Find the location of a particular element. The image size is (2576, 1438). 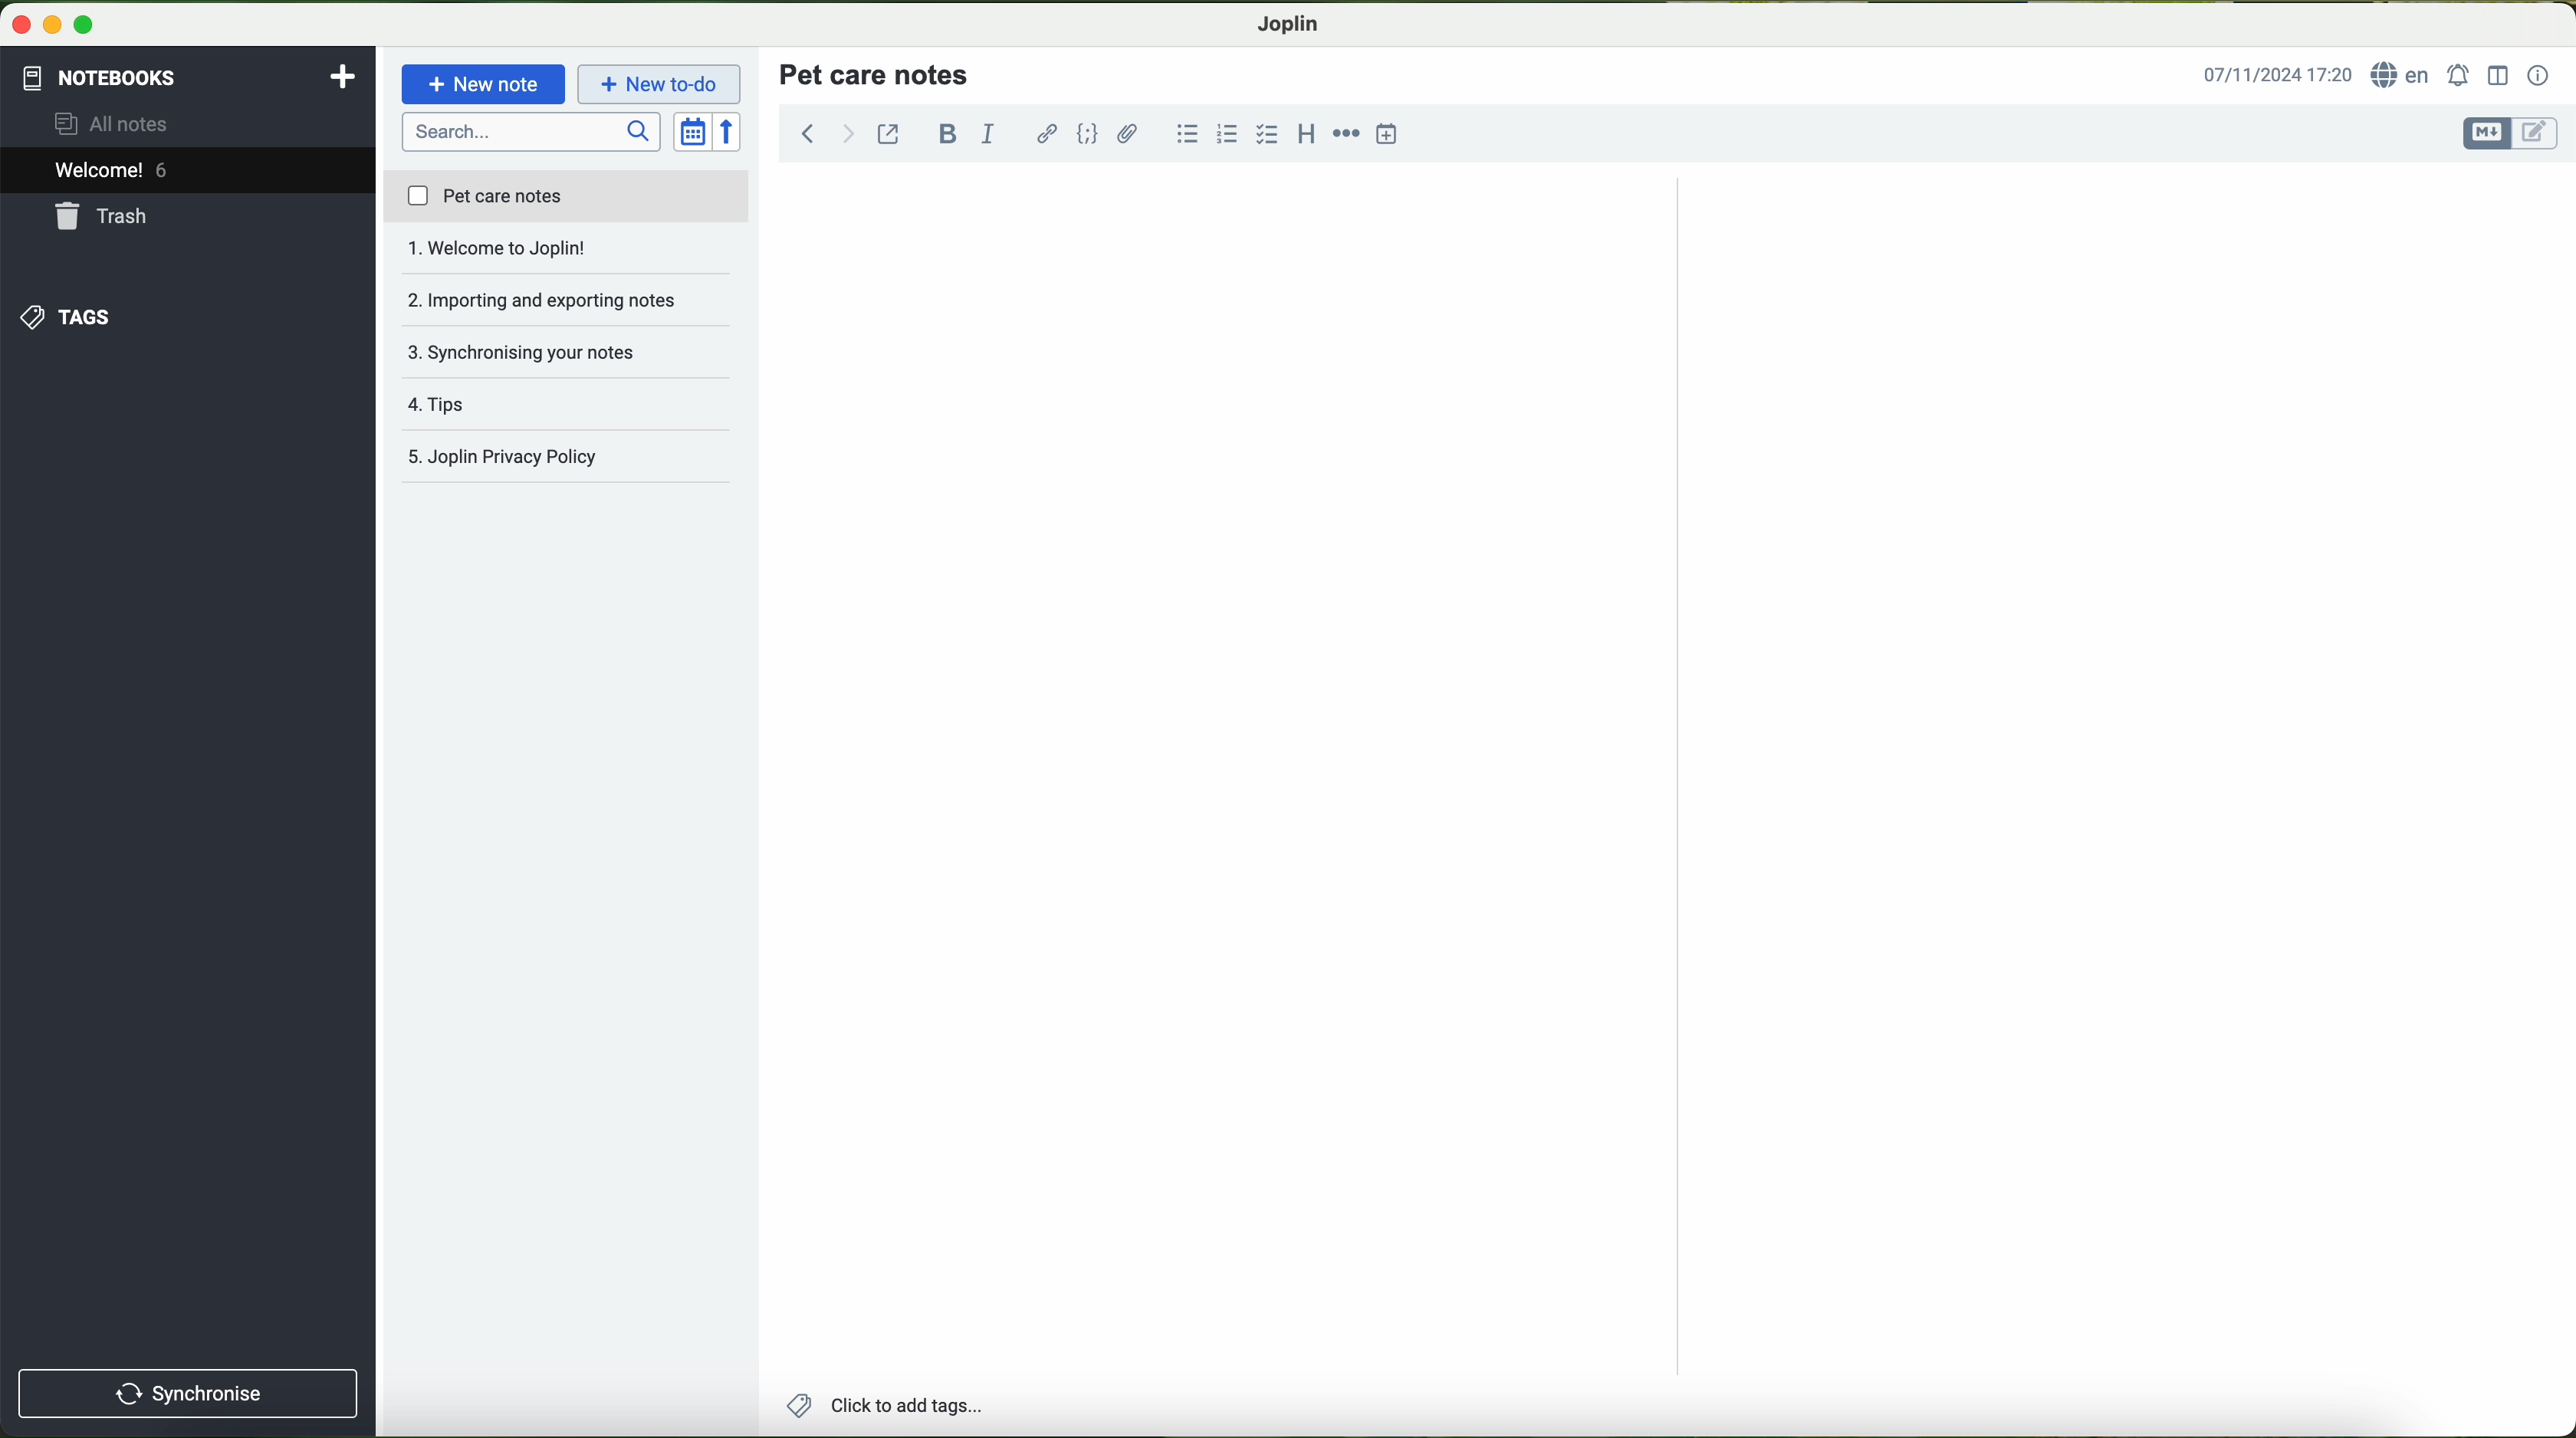

title pet care notes is located at coordinates (877, 73).